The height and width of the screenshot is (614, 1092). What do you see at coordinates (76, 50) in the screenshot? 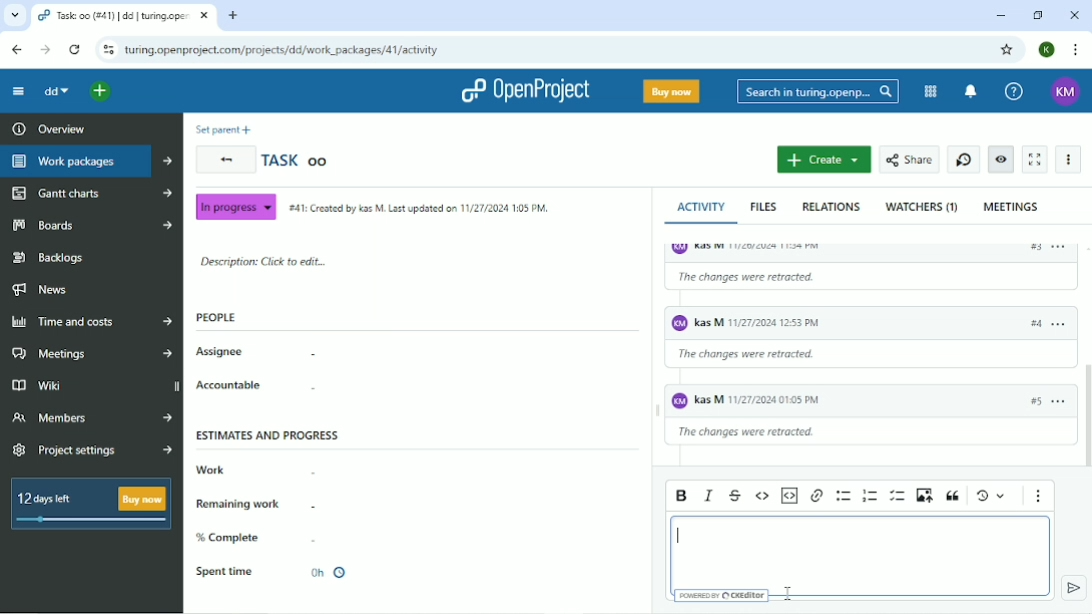
I see `Reload this page` at bounding box center [76, 50].